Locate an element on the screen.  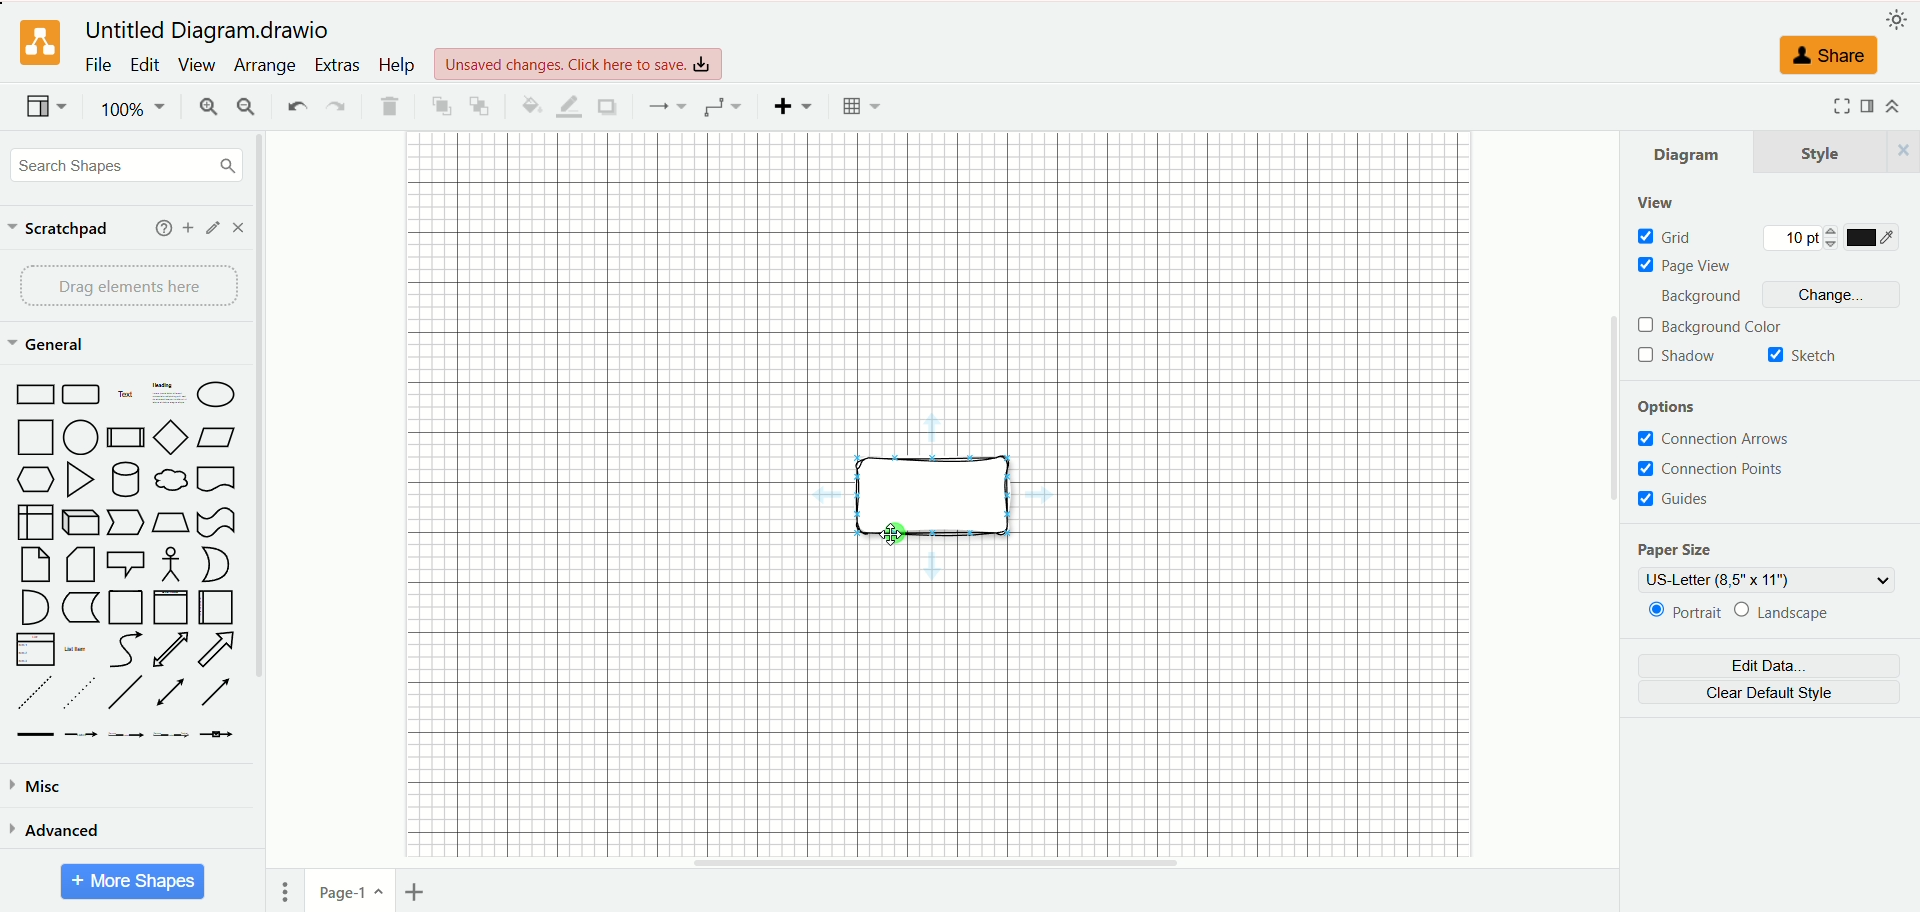
vertical scroll bar is located at coordinates (1611, 501).